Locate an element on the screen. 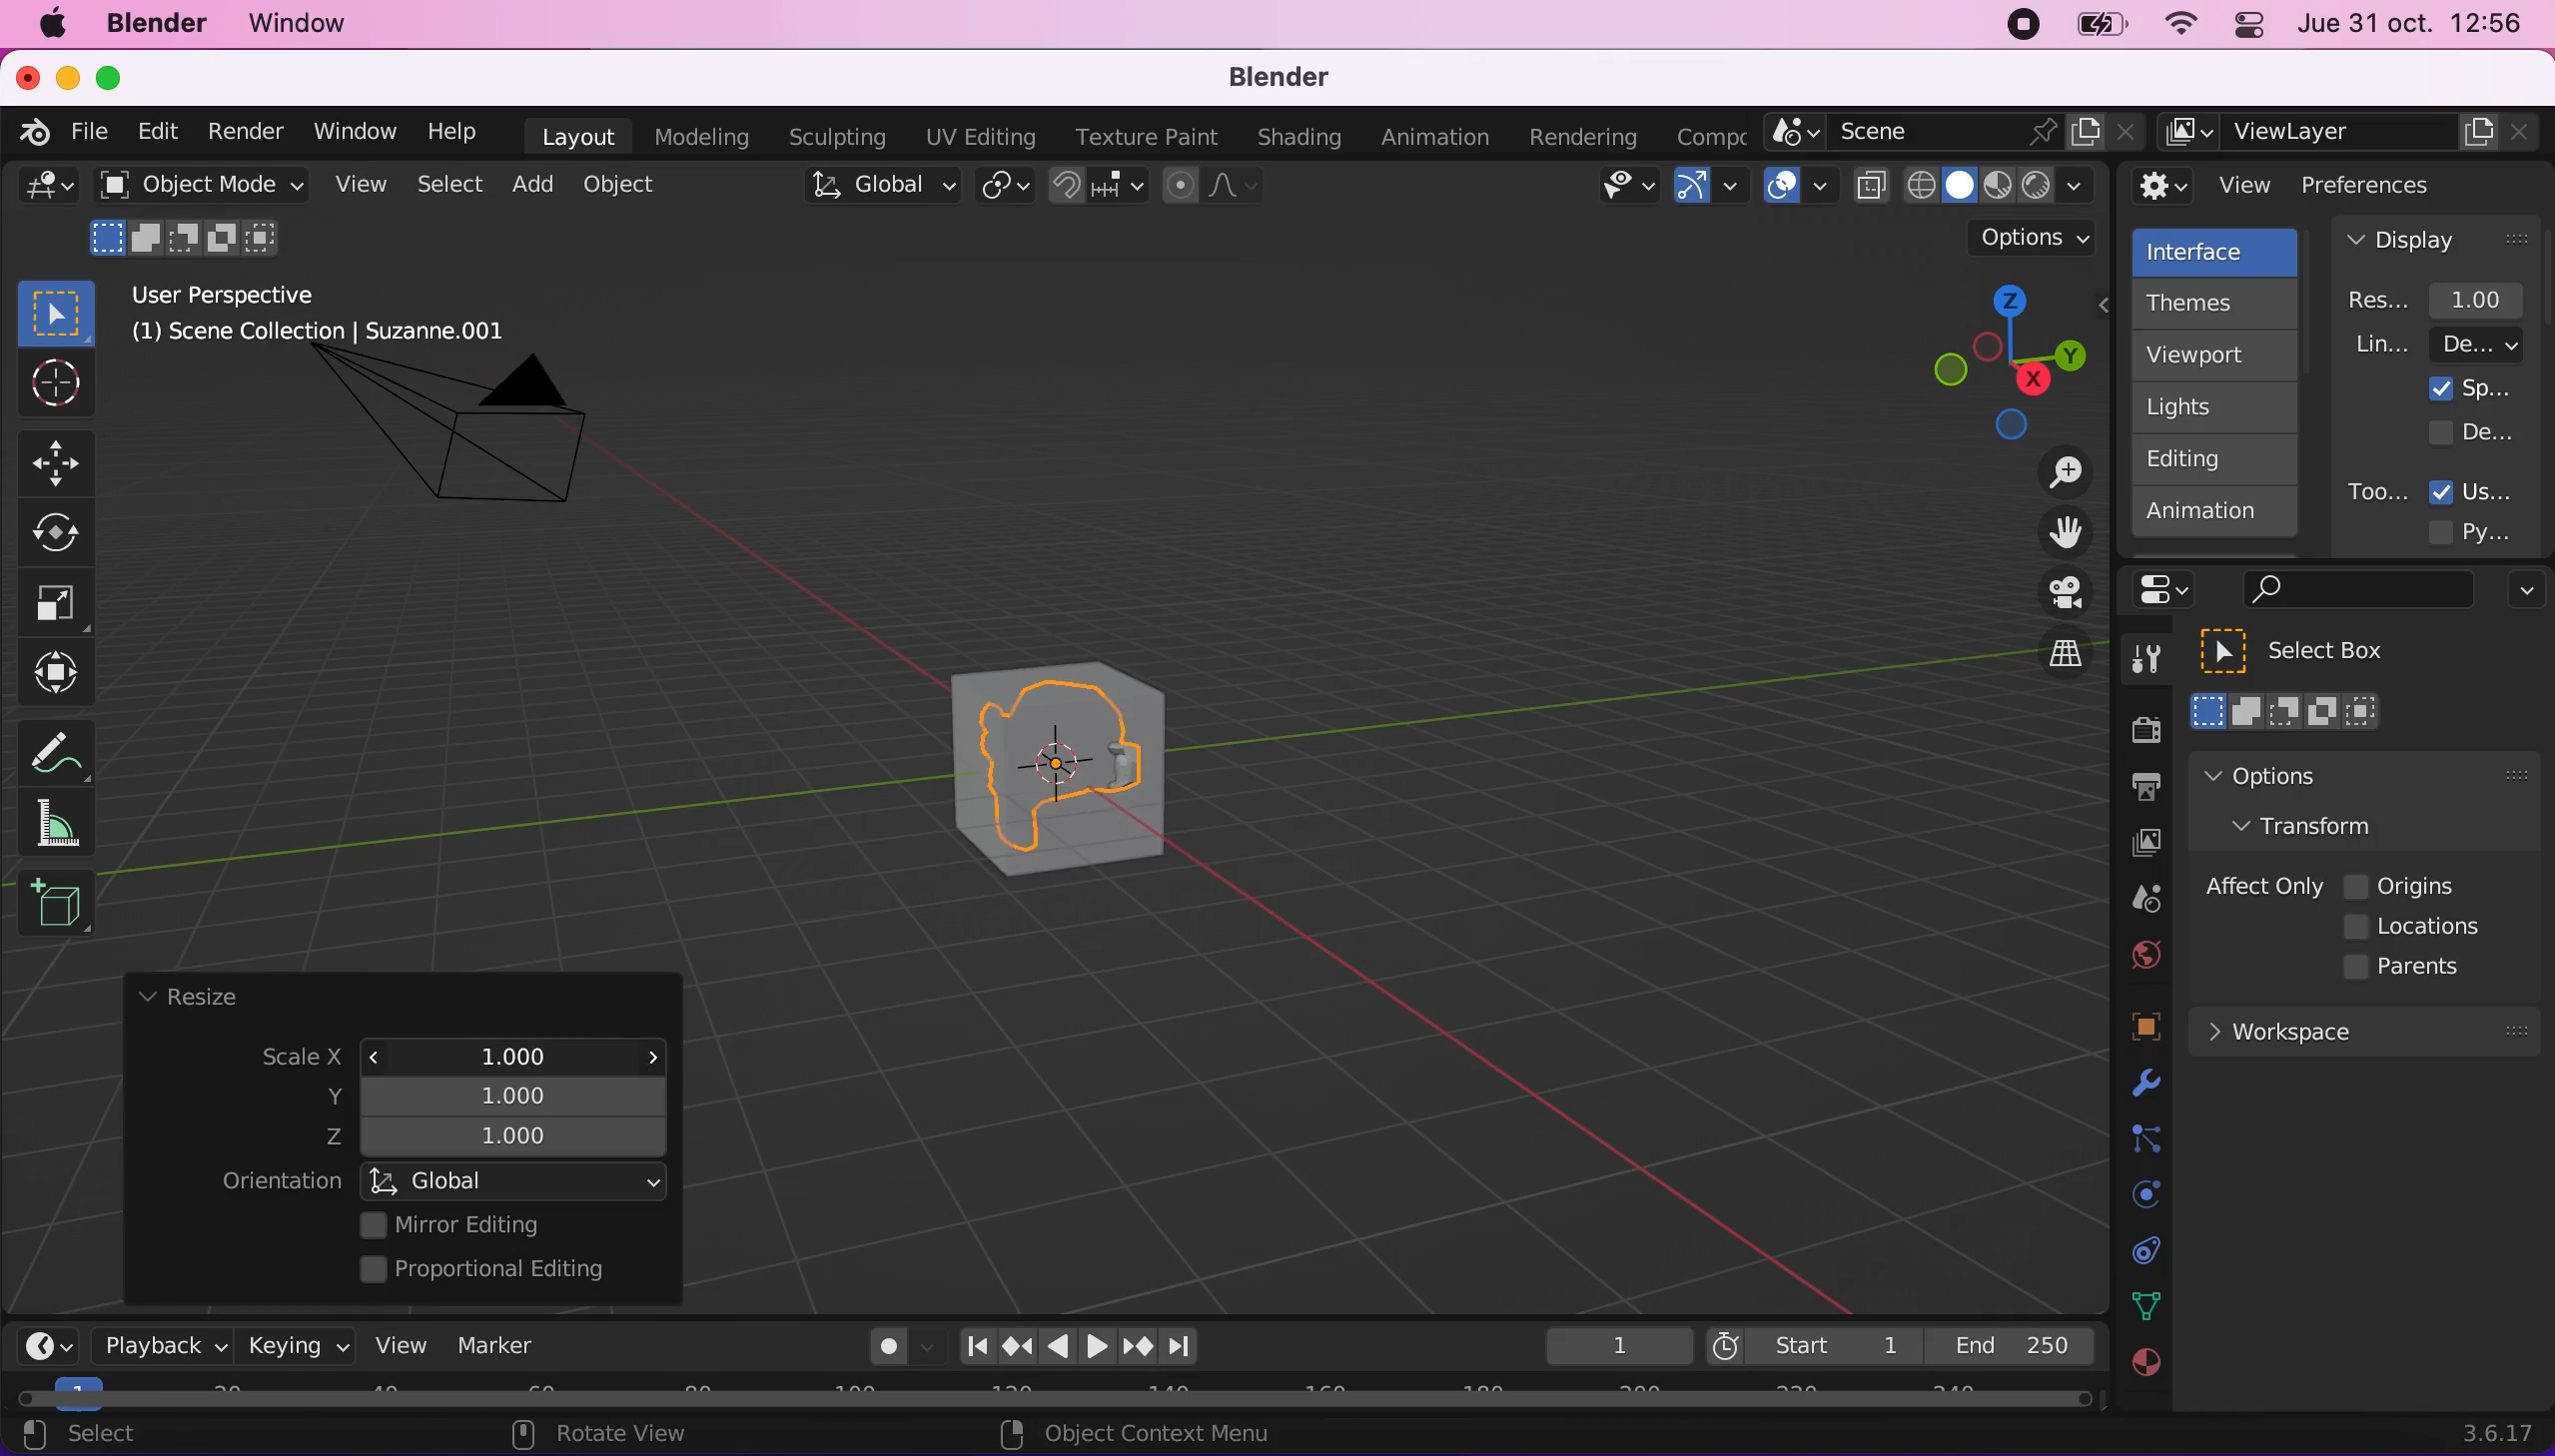  jump to keyframe is located at coordinates (1139, 1350).